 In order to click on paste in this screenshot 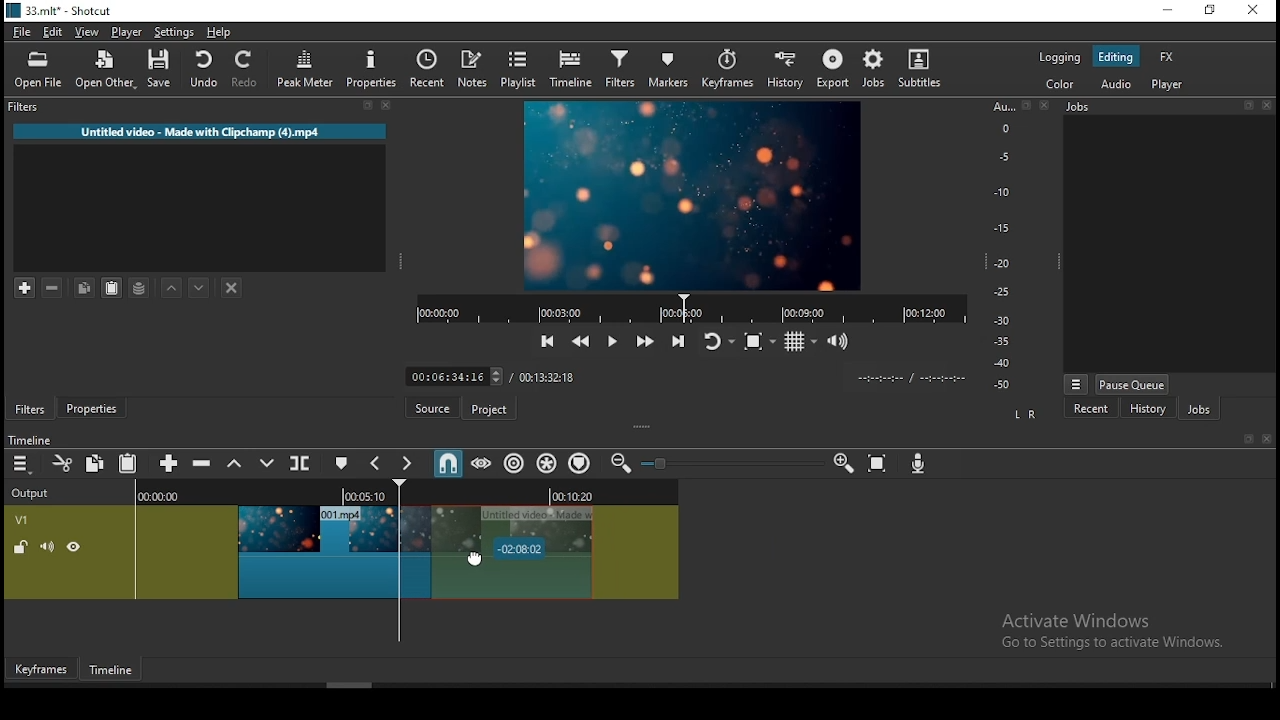, I will do `click(131, 465)`.